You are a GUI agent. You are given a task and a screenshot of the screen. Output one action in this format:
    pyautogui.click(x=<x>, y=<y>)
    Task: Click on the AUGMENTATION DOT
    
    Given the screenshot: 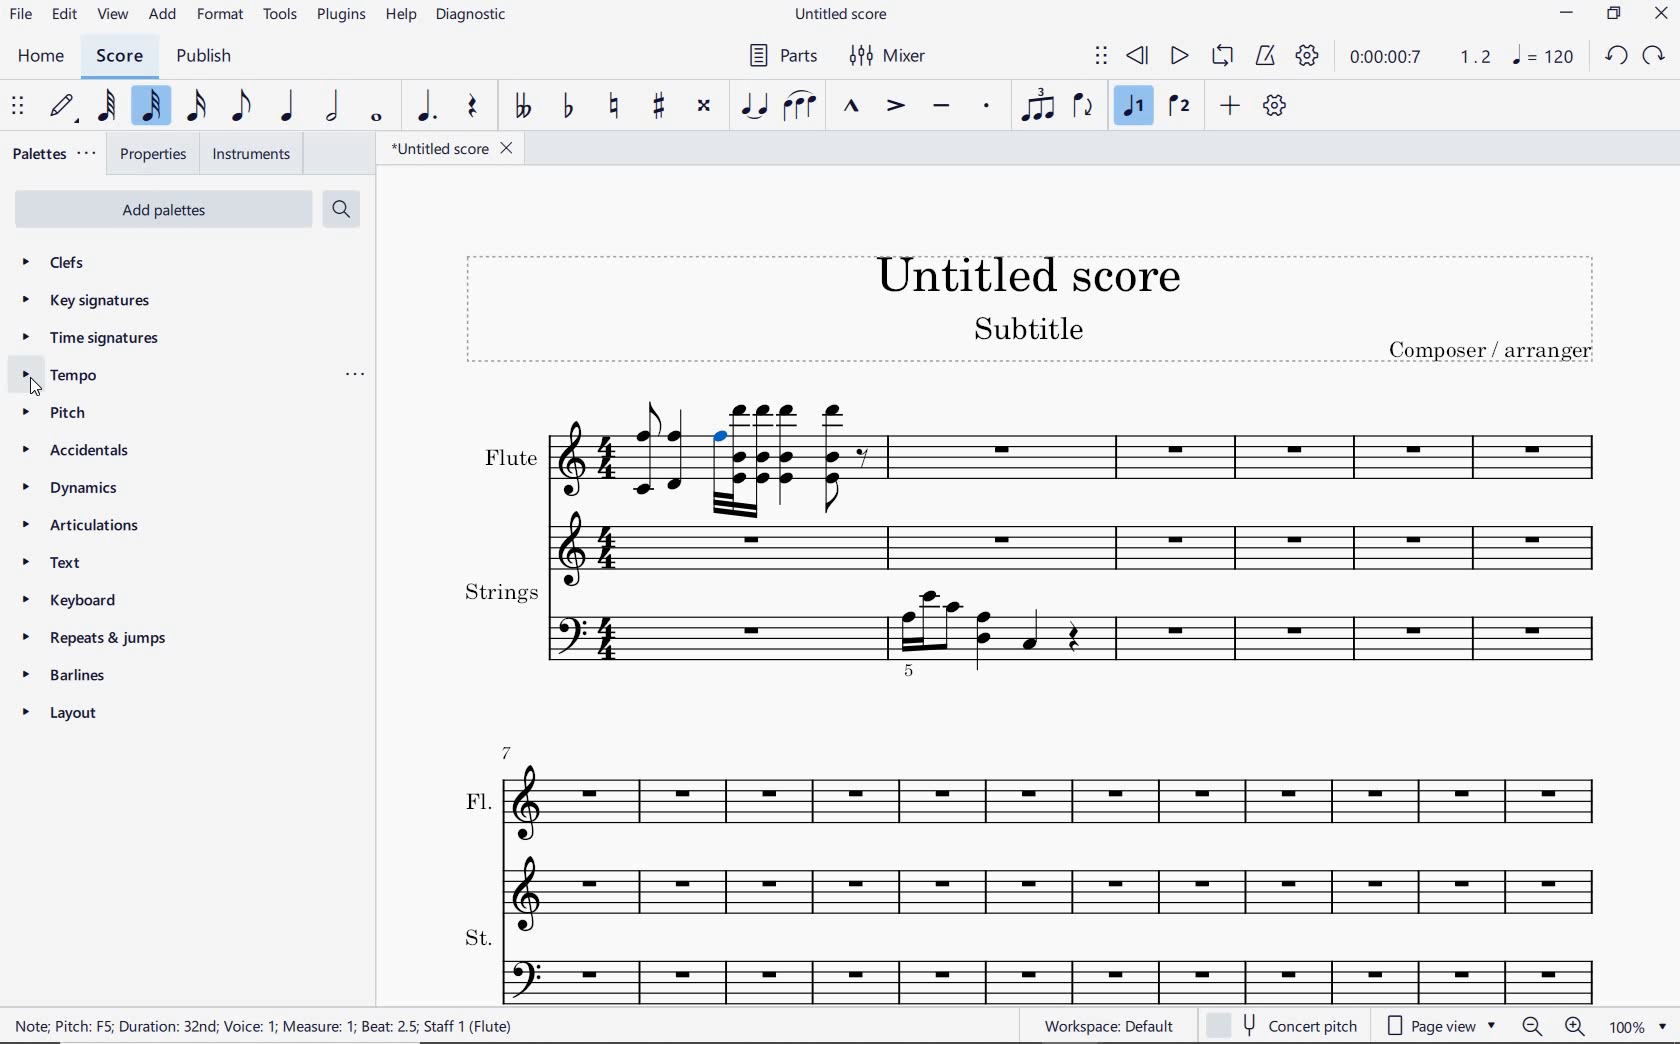 What is the action you would take?
    pyautogui.click(x=427, y=105)
    